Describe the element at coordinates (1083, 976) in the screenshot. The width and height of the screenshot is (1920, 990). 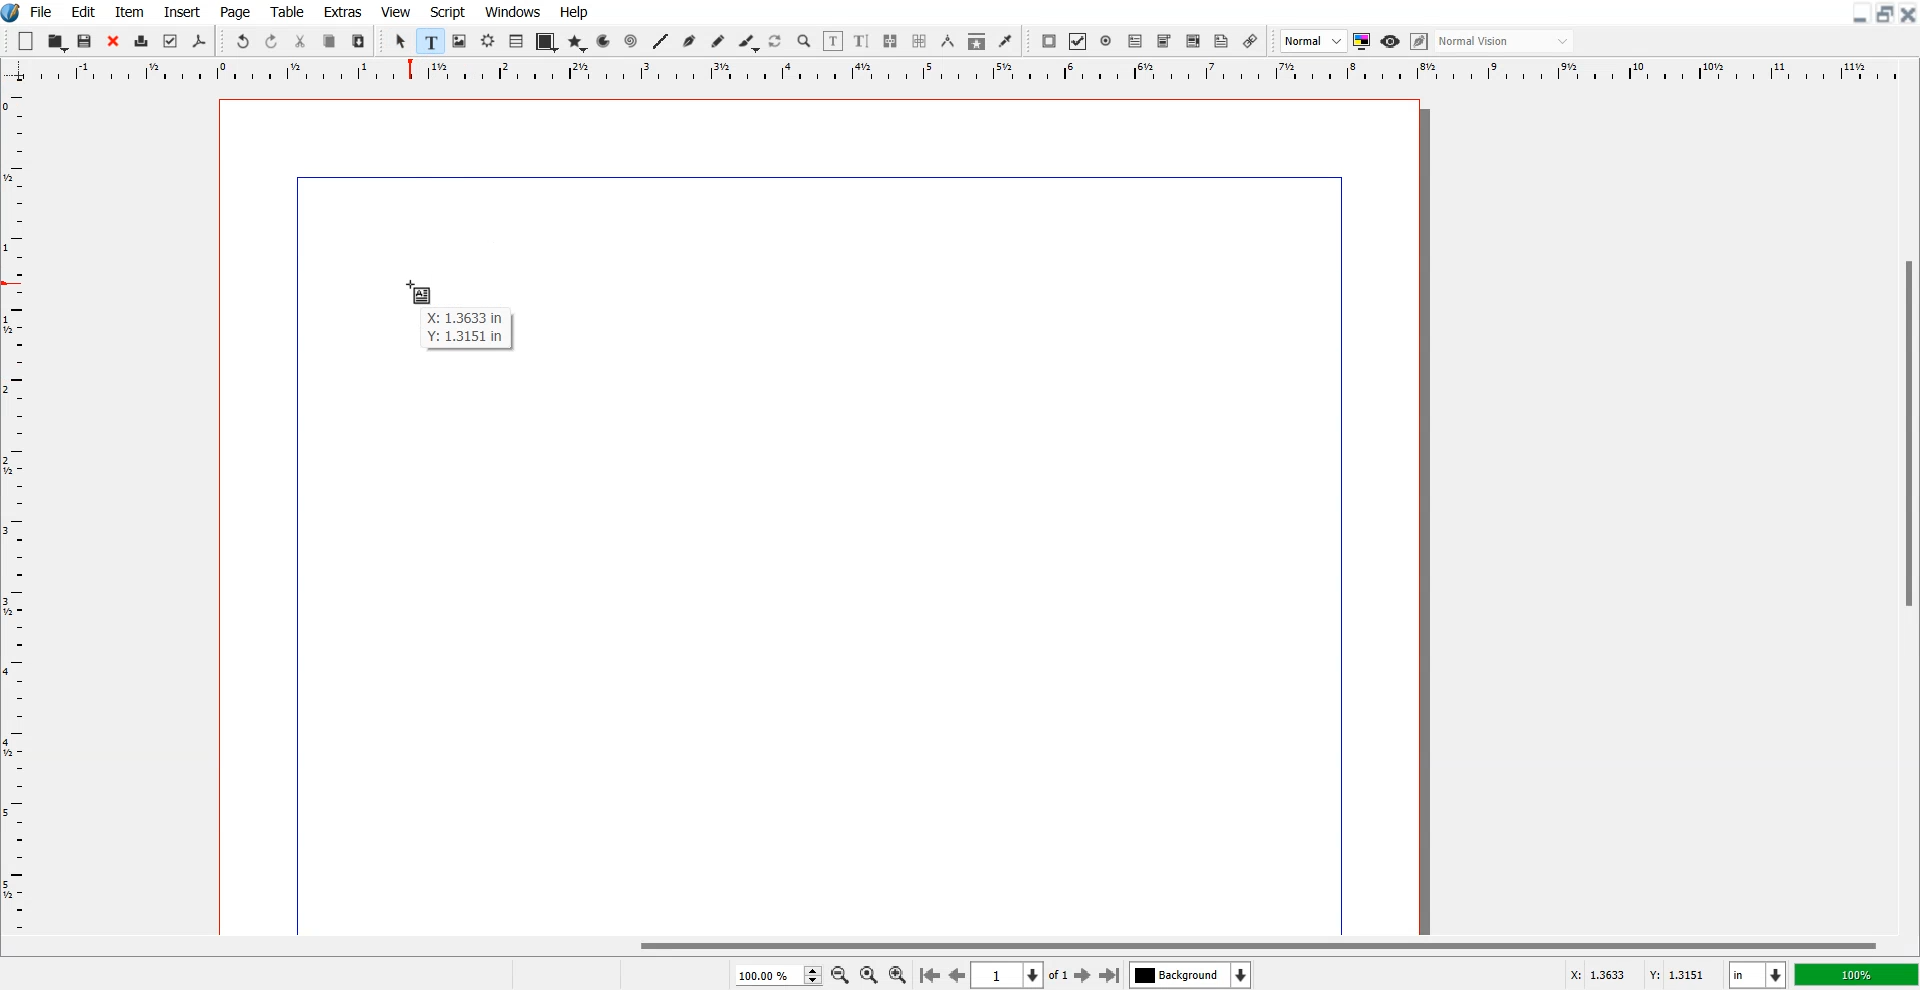
I see `Go to next Page` at that location.